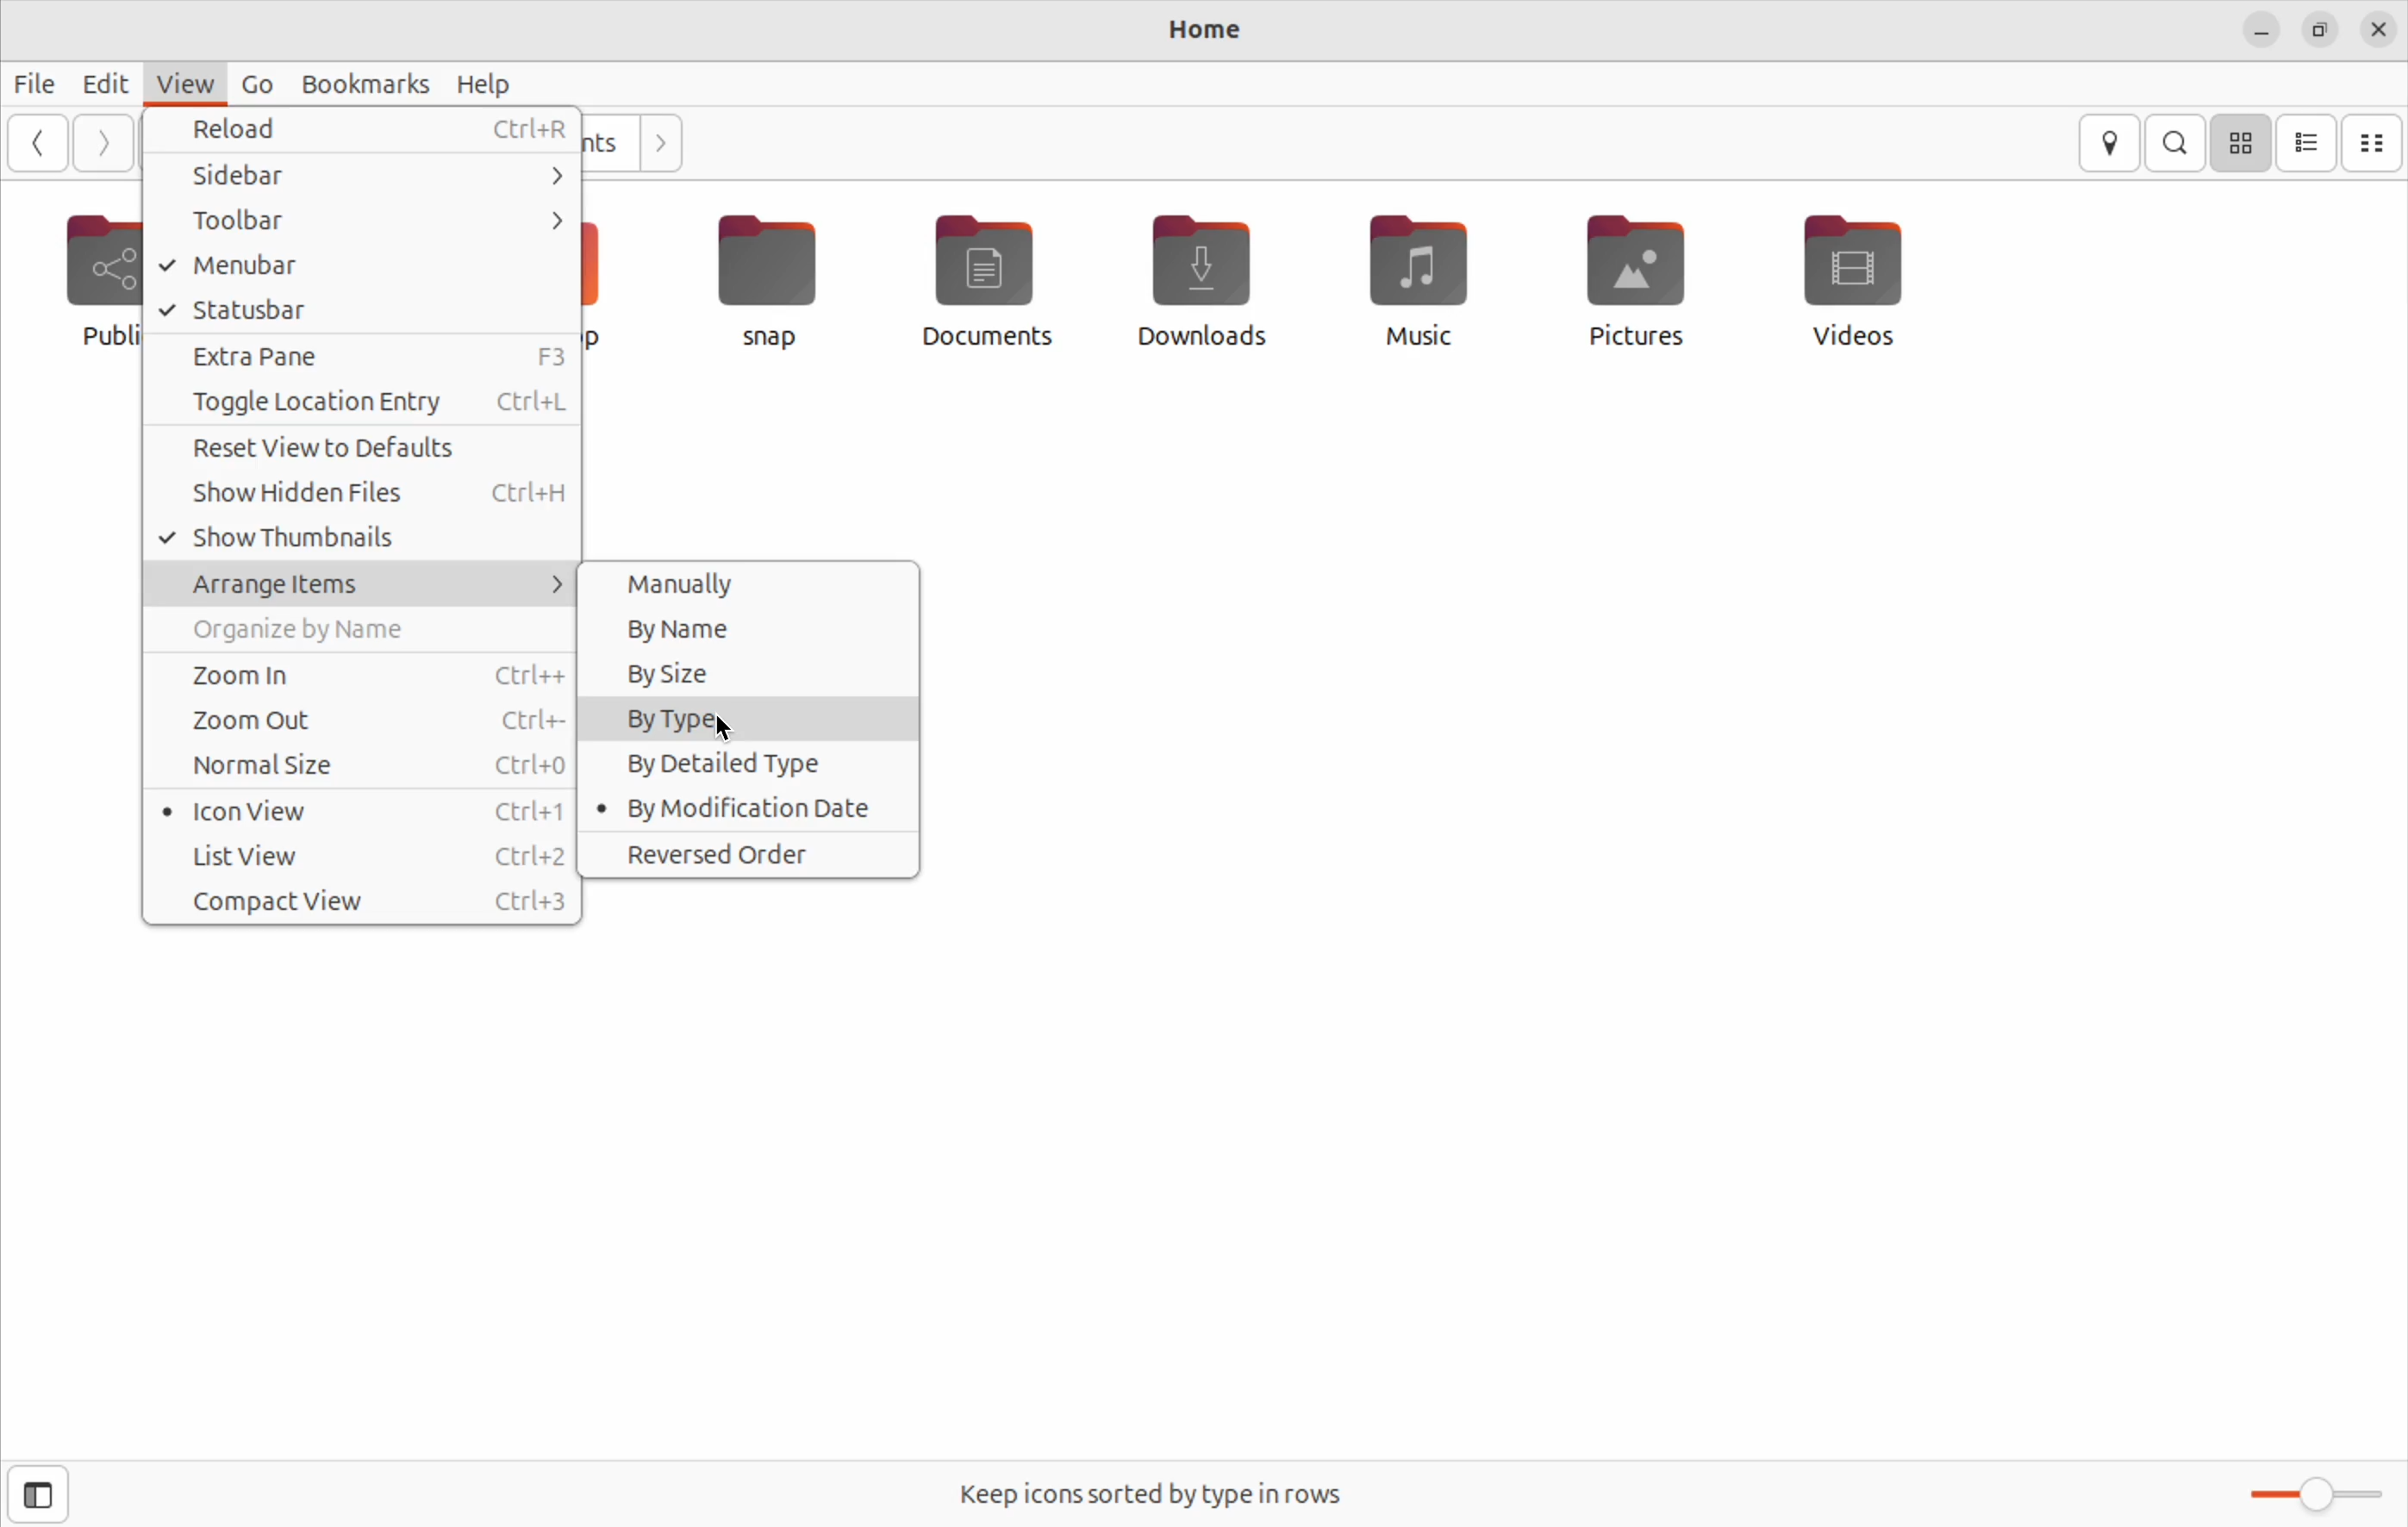  I want to click on public , so click(80, 280).